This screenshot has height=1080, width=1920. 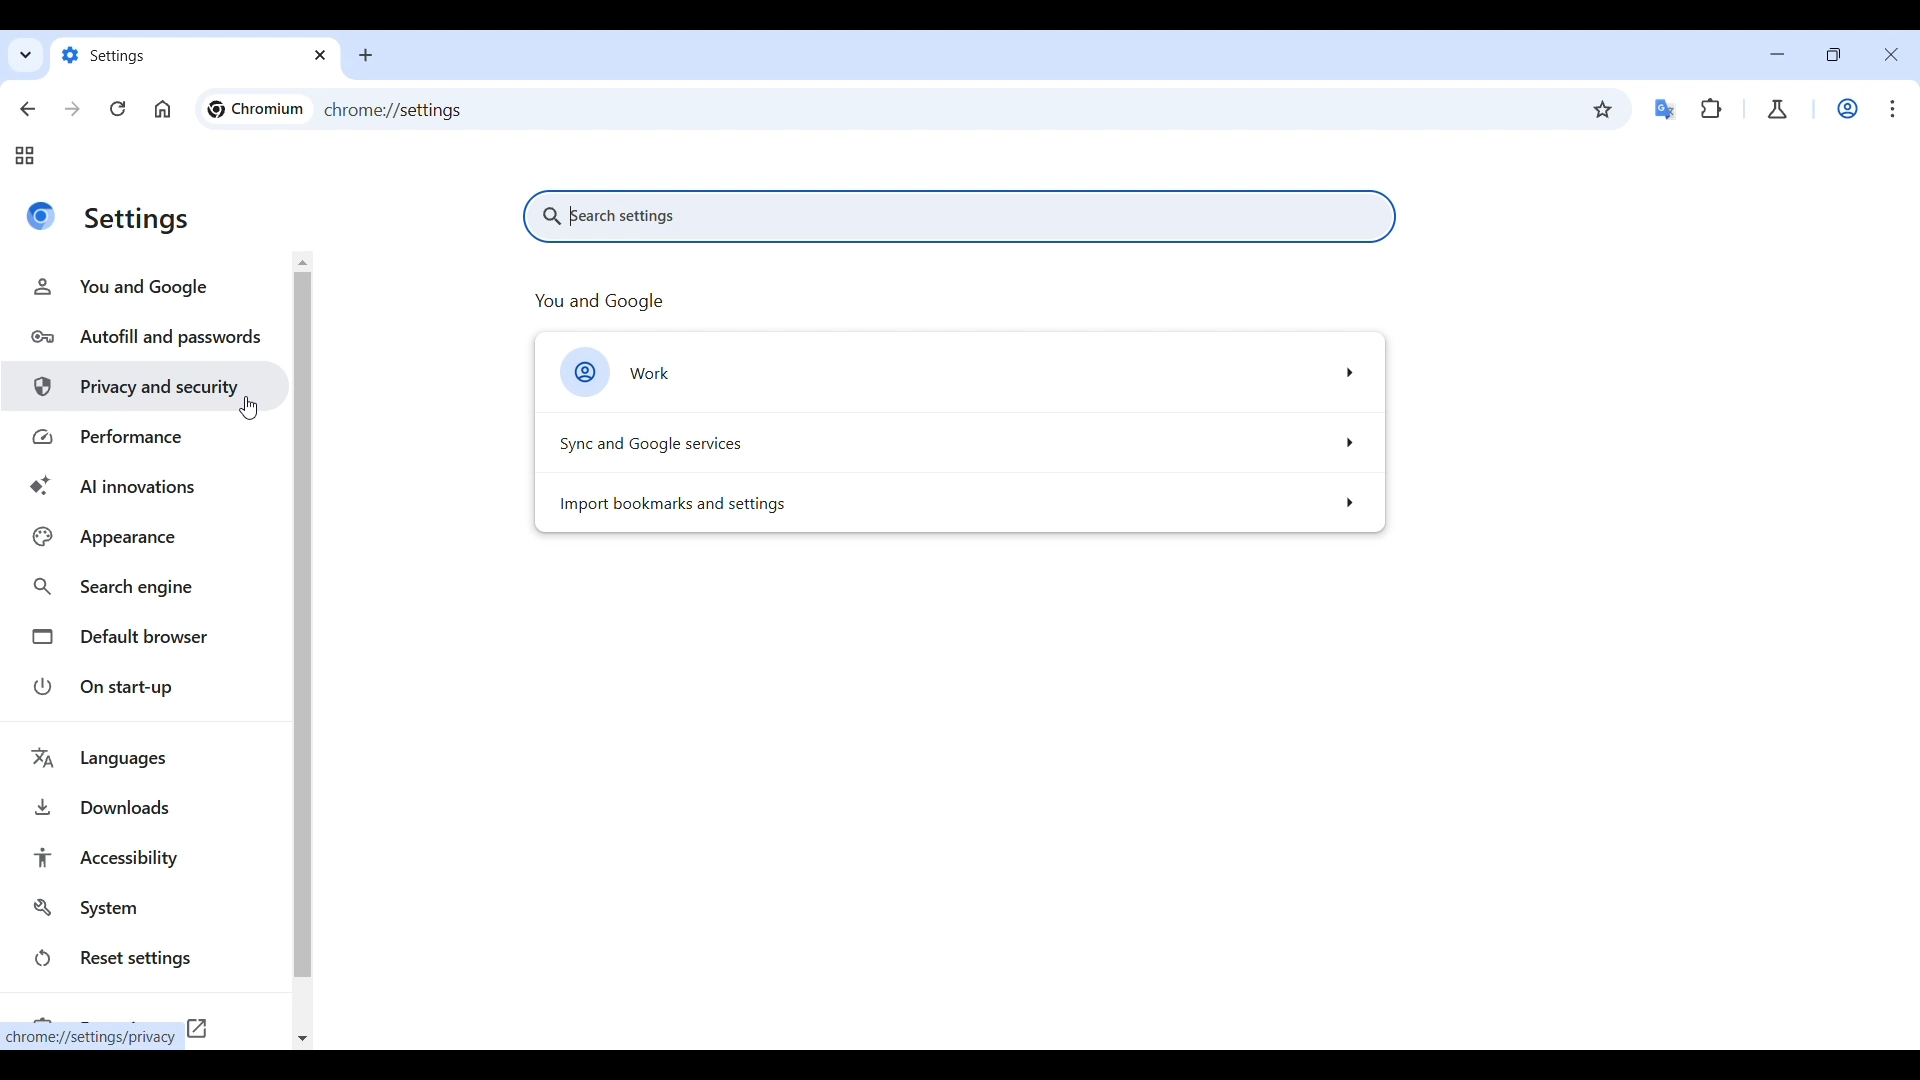 I want to click on Vertical slide bar, so click(x=303, y=625).